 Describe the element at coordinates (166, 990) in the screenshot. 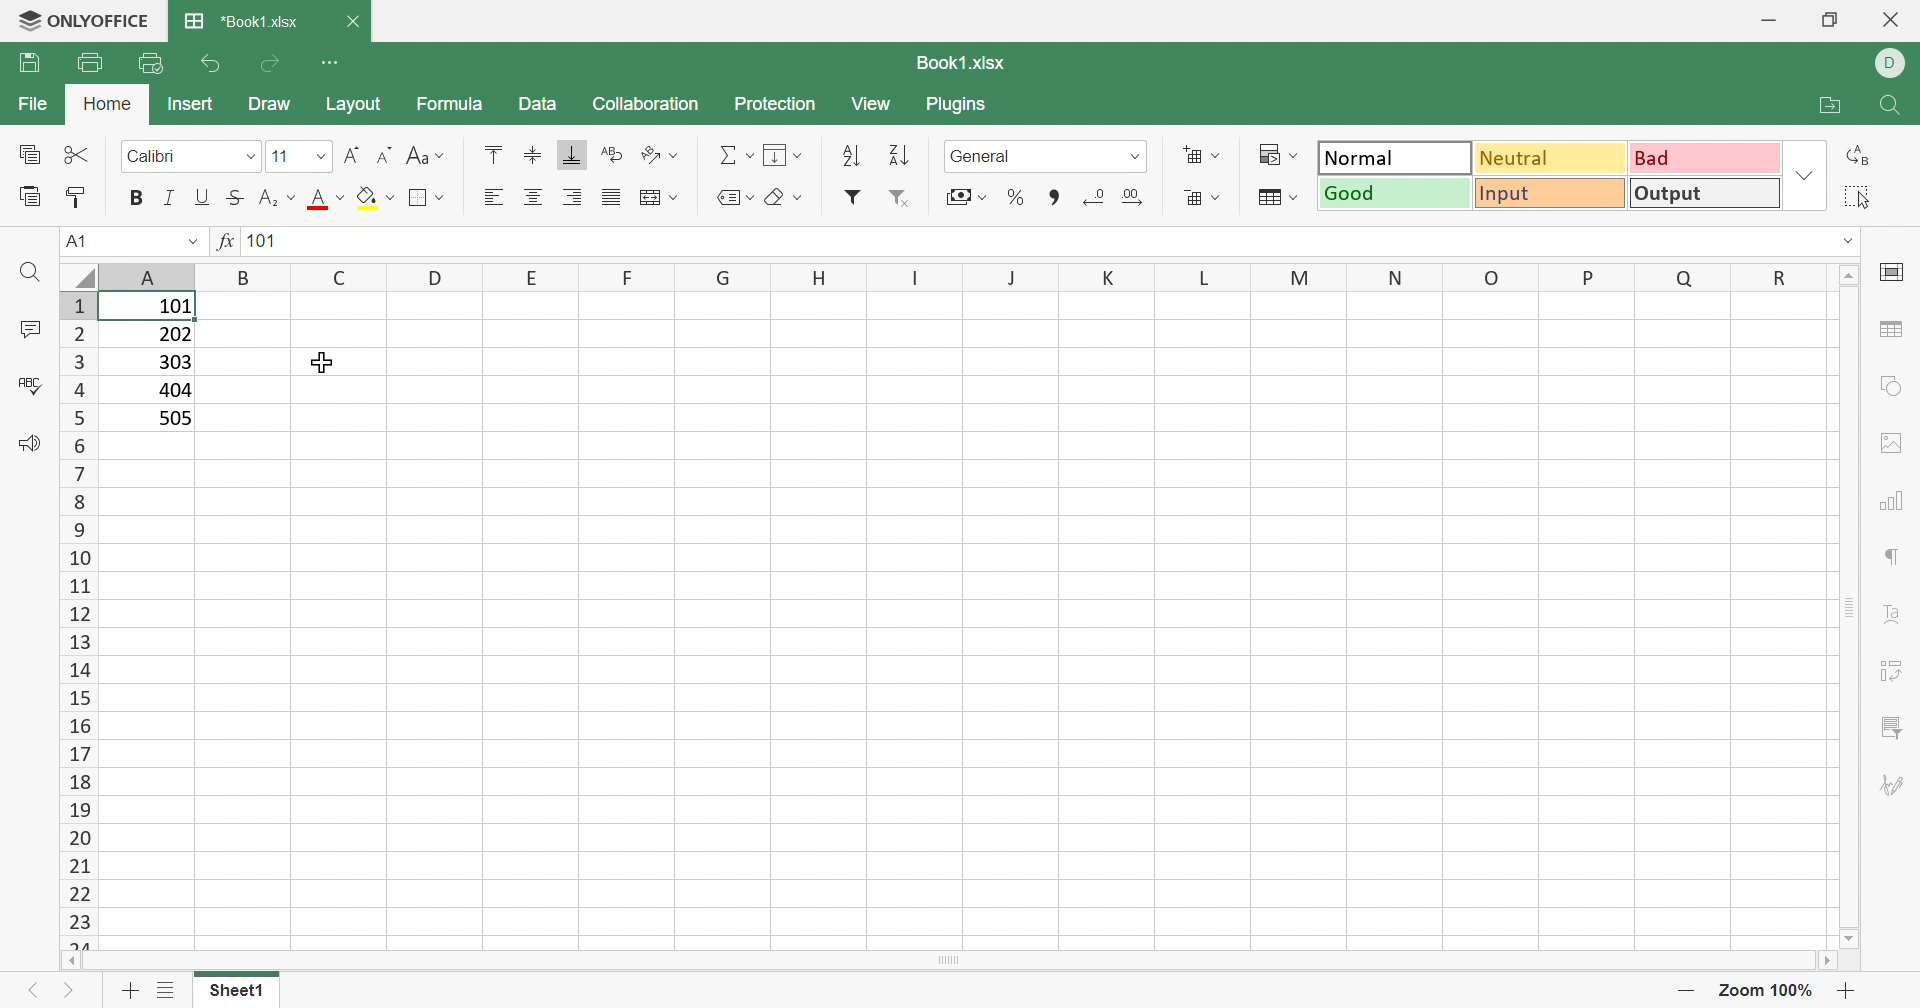

I see `List of sheets` at that location.